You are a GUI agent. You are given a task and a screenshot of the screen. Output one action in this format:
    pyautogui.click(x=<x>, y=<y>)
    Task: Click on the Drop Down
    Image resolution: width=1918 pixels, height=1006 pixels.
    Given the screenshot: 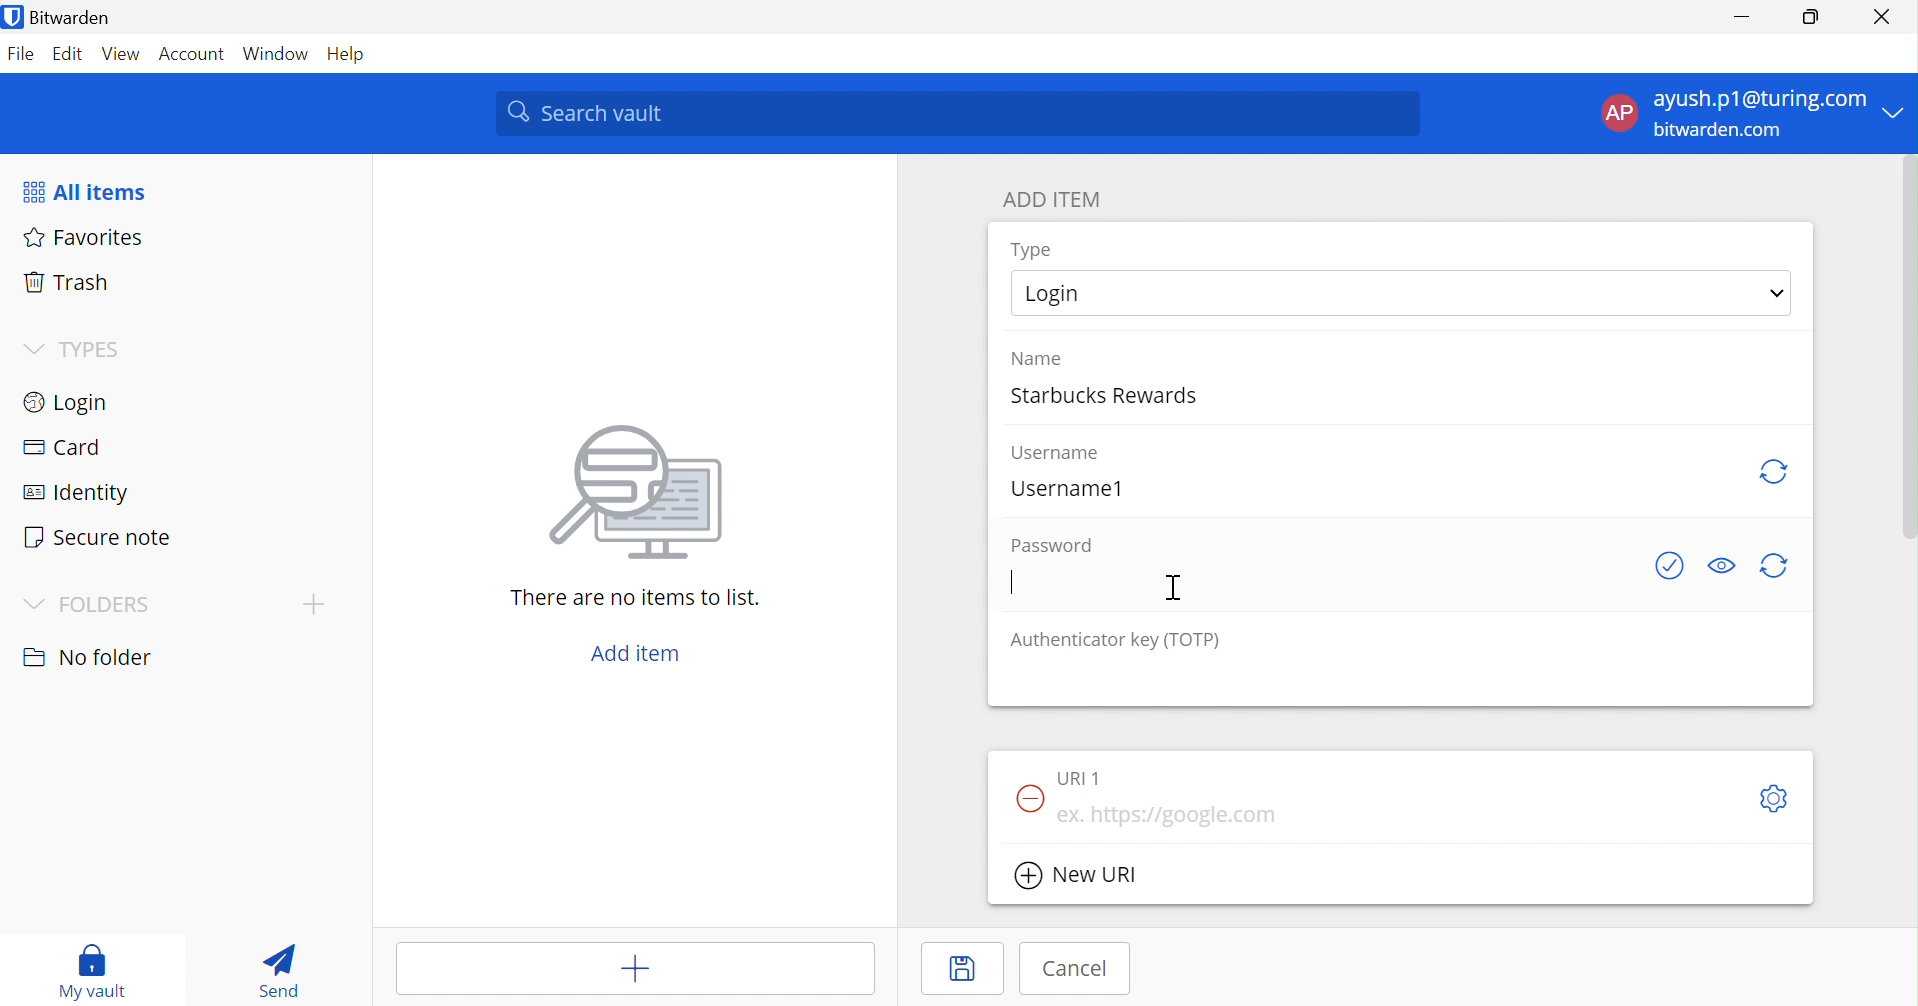 What is the action you would take?
    pyautogui.click(x=35, y=350)
    